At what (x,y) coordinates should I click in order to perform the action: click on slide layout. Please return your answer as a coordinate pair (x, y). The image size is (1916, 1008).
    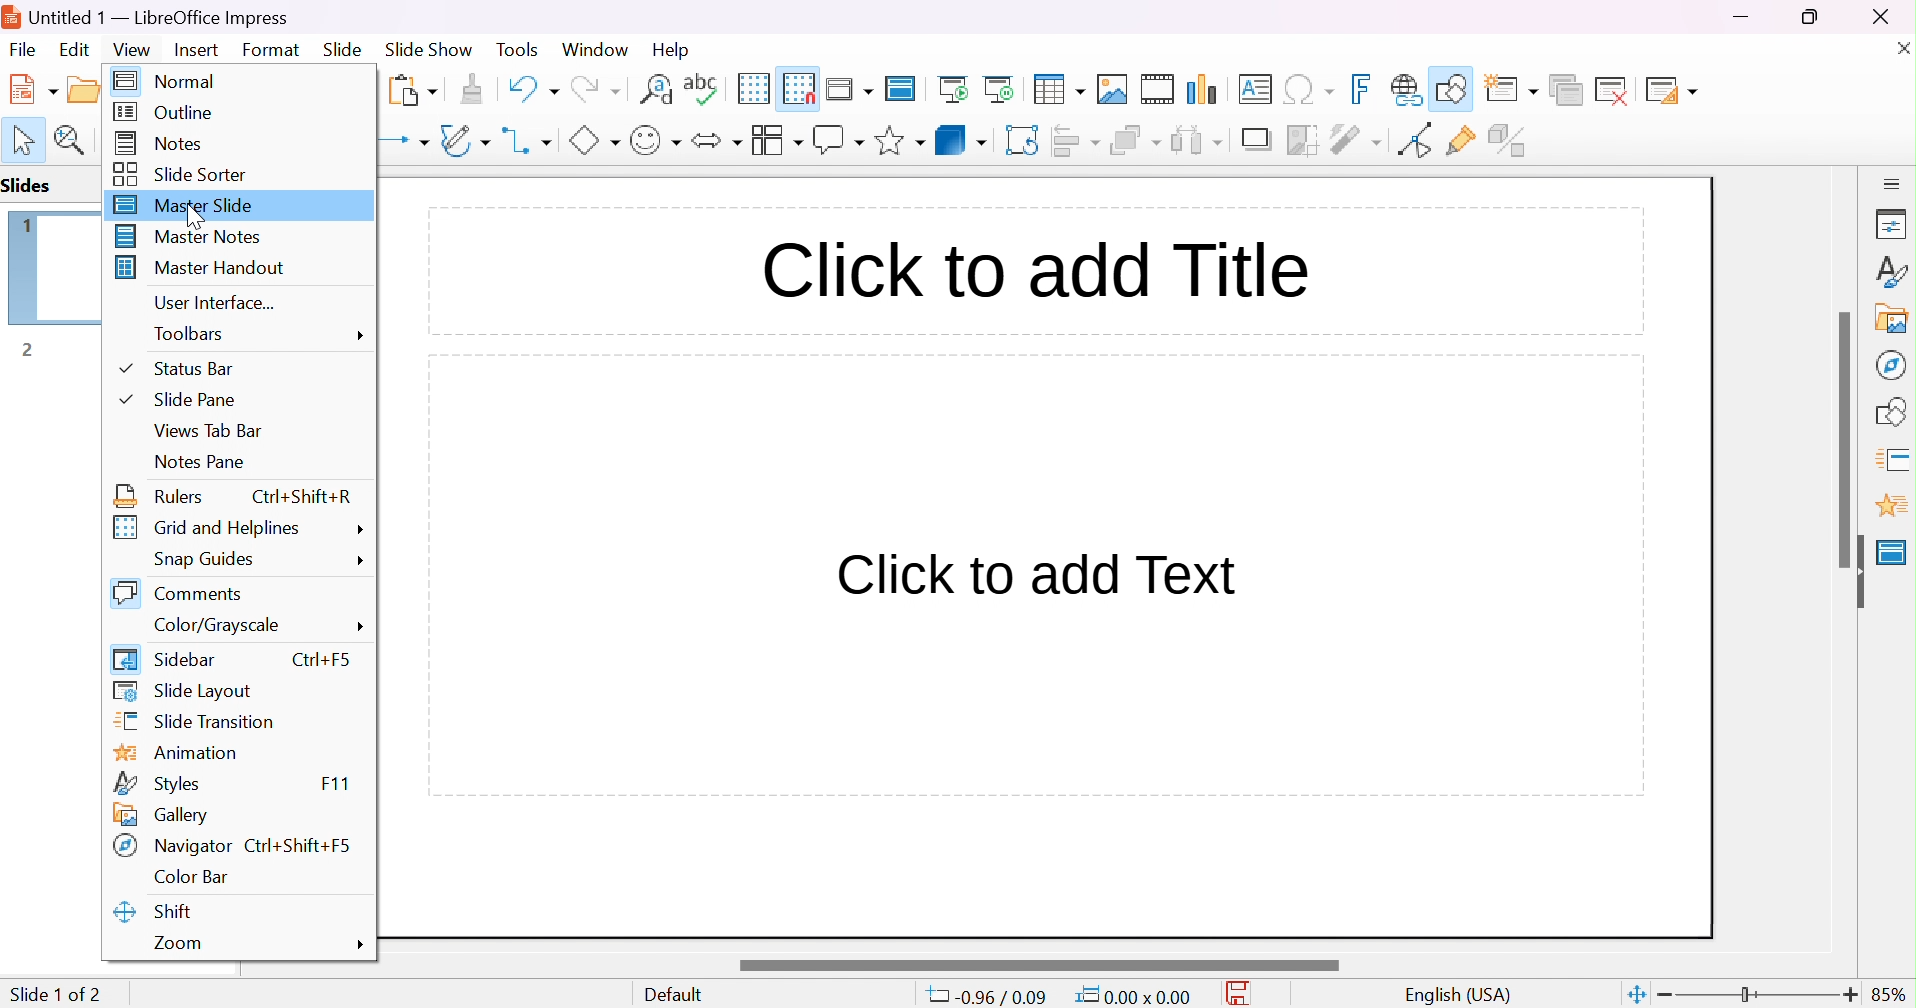
    Looking at the image, I should click on (183, 691).